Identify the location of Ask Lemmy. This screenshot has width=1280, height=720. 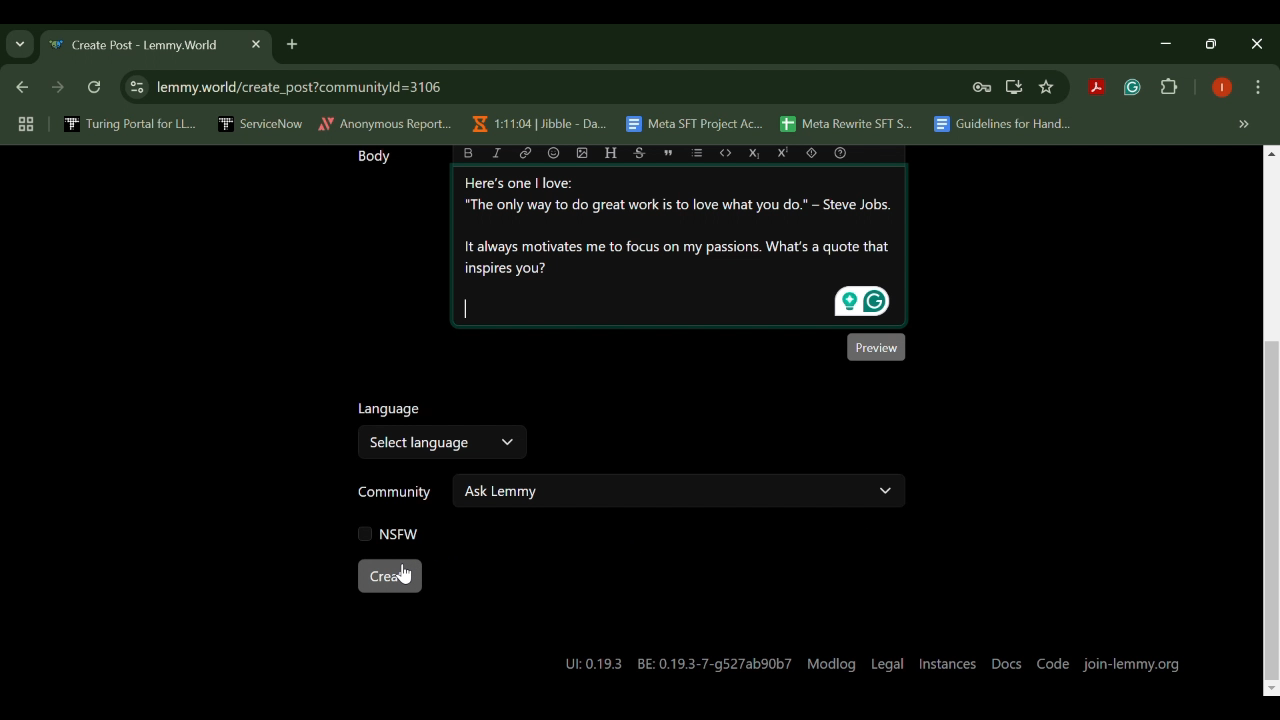
(680, 490).